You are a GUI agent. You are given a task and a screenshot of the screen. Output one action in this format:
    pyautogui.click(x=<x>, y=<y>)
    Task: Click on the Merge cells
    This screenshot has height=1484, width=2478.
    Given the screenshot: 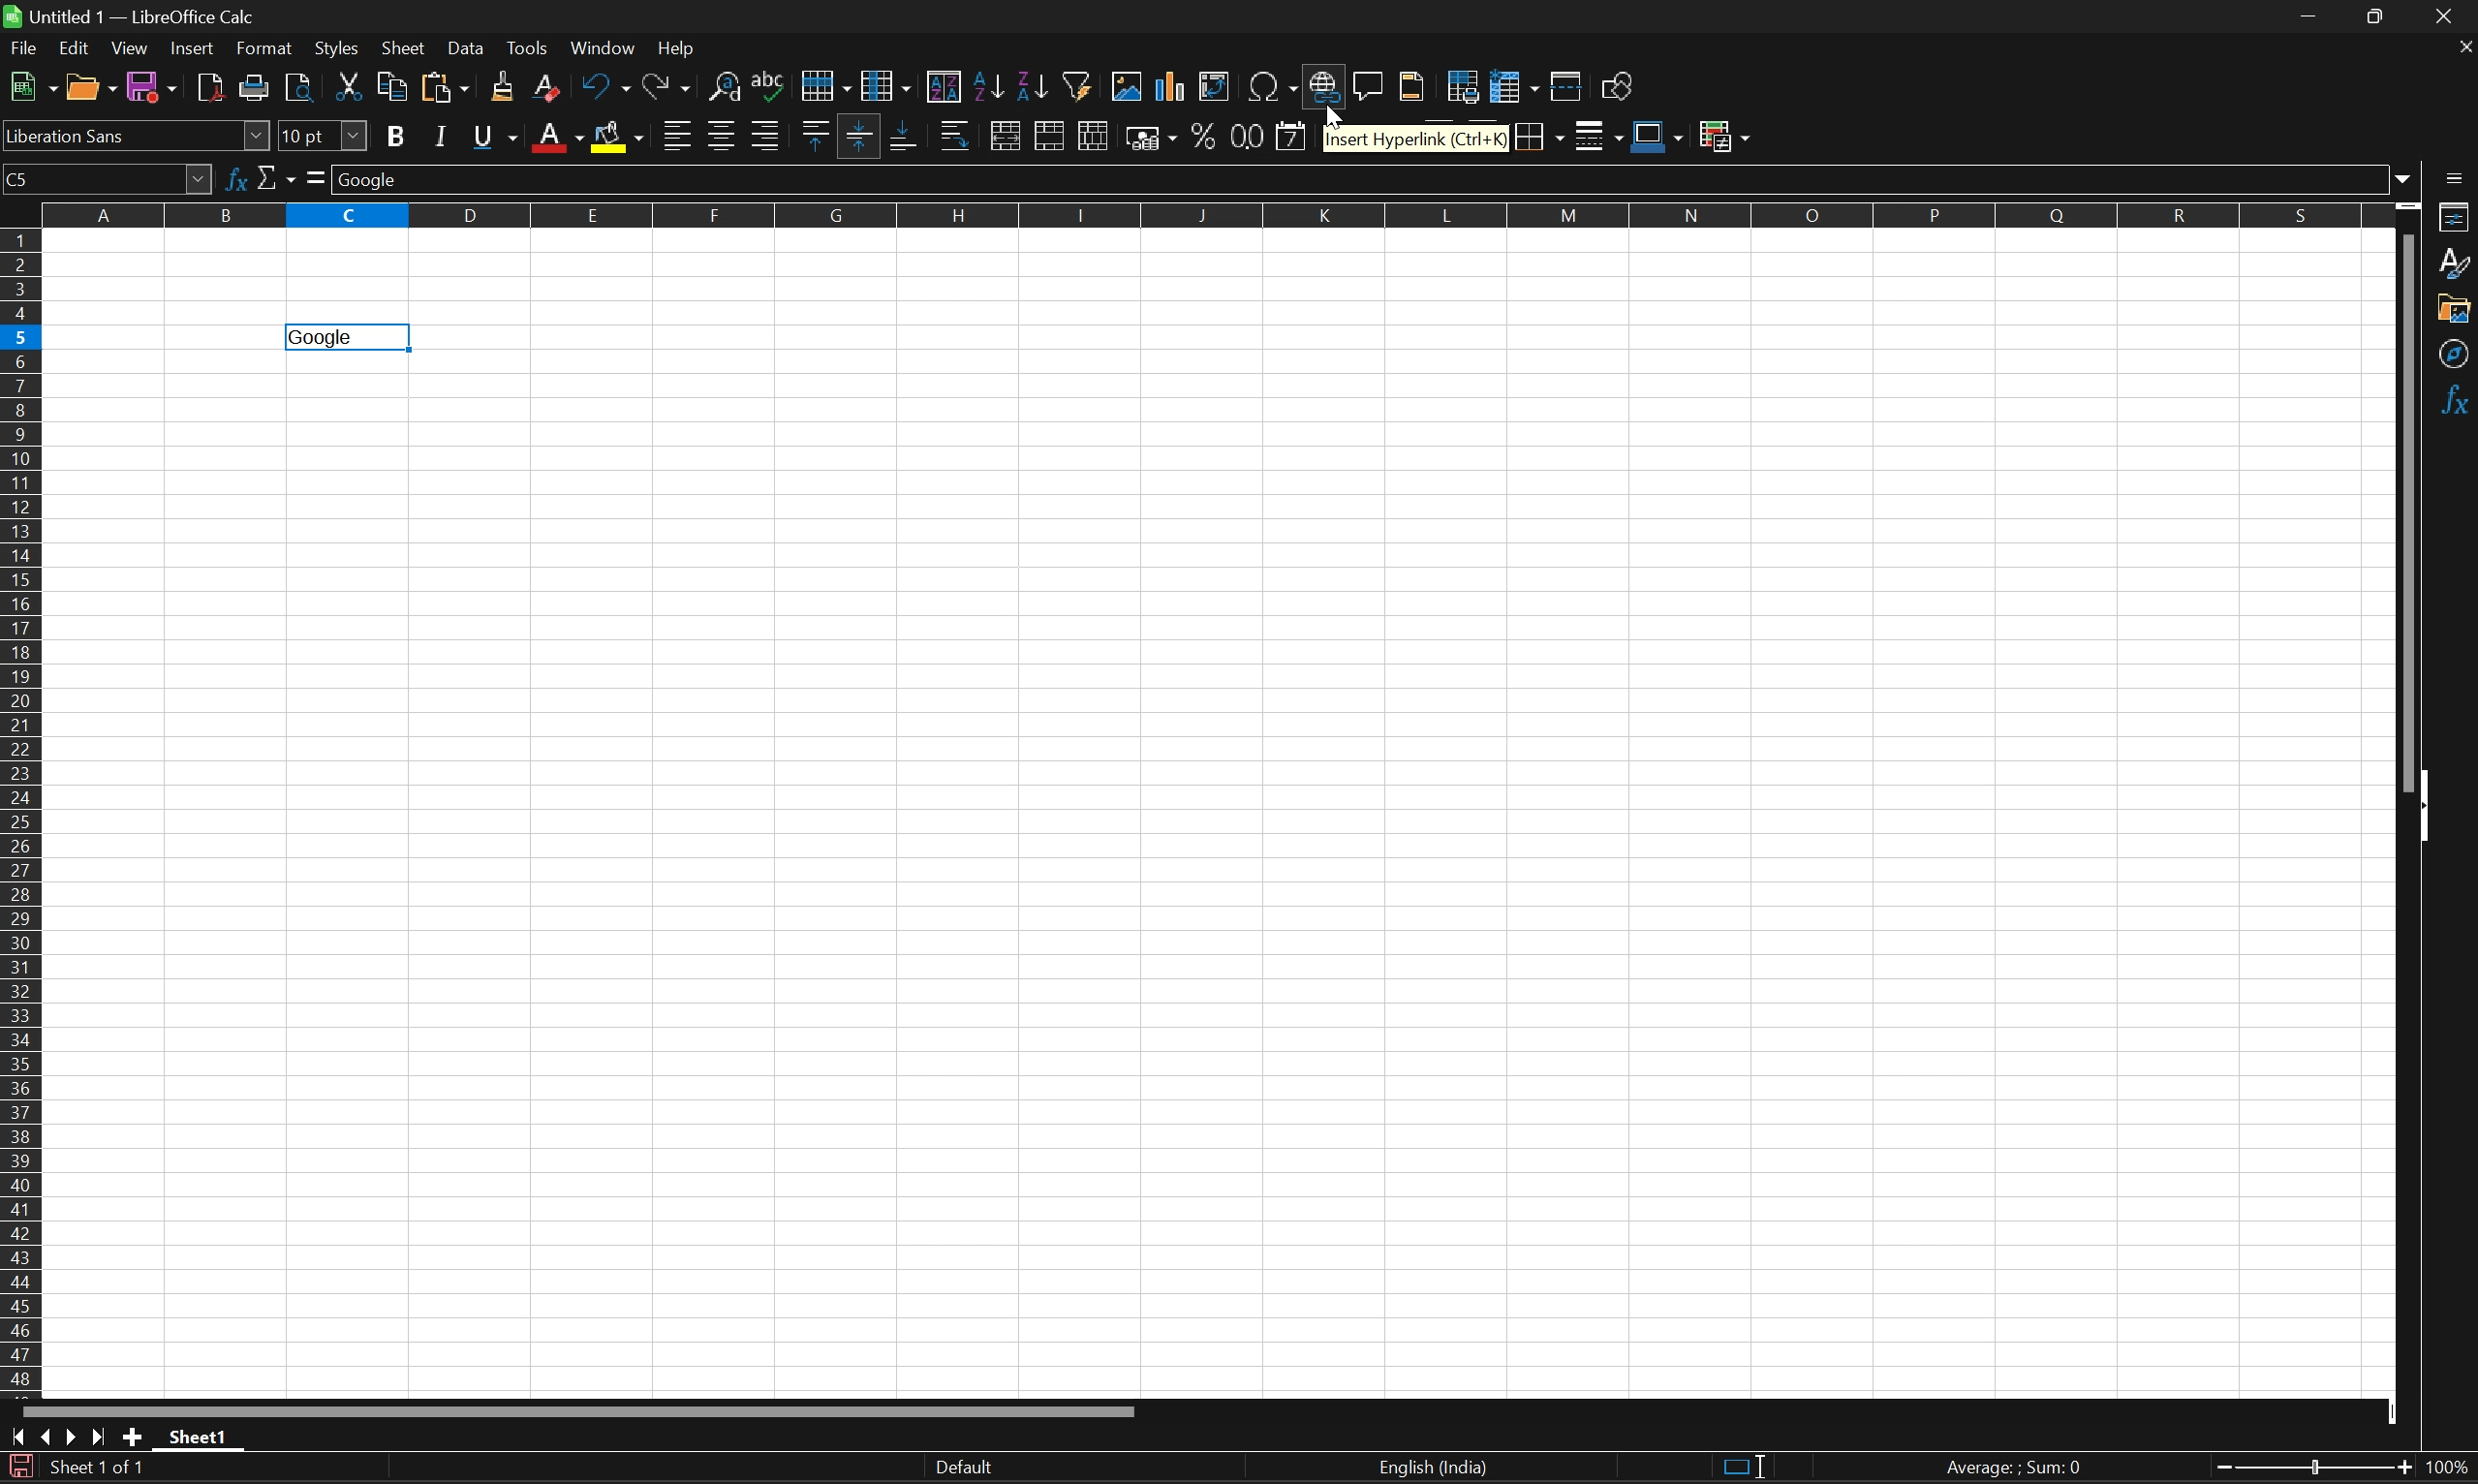 What is the action you would take?
    pyautogui.click(x=1053, y=137)
    